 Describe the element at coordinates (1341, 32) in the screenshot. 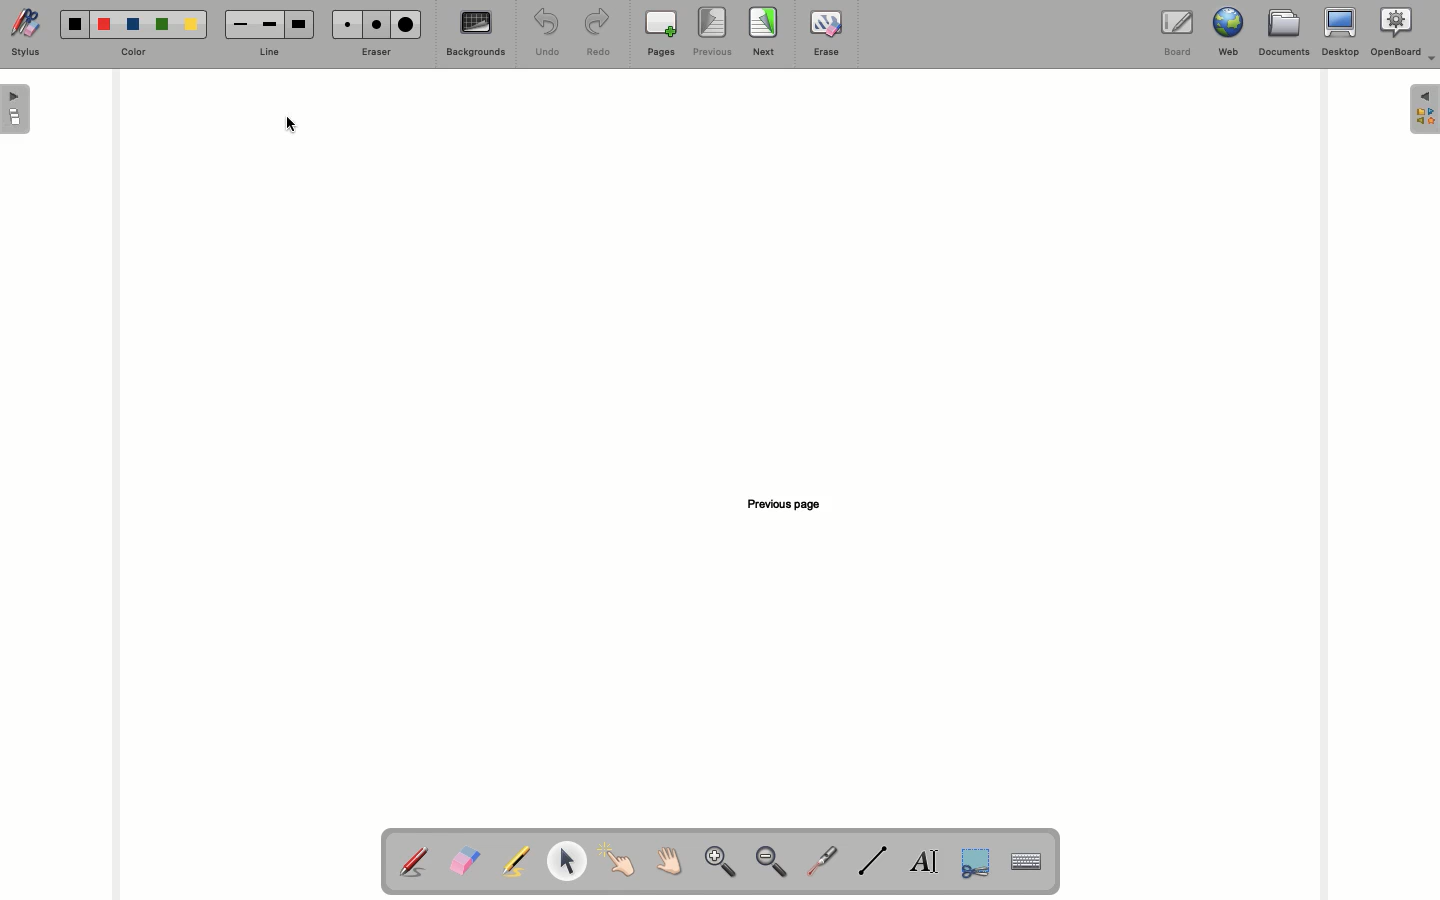

I see `Desktop` at that location.